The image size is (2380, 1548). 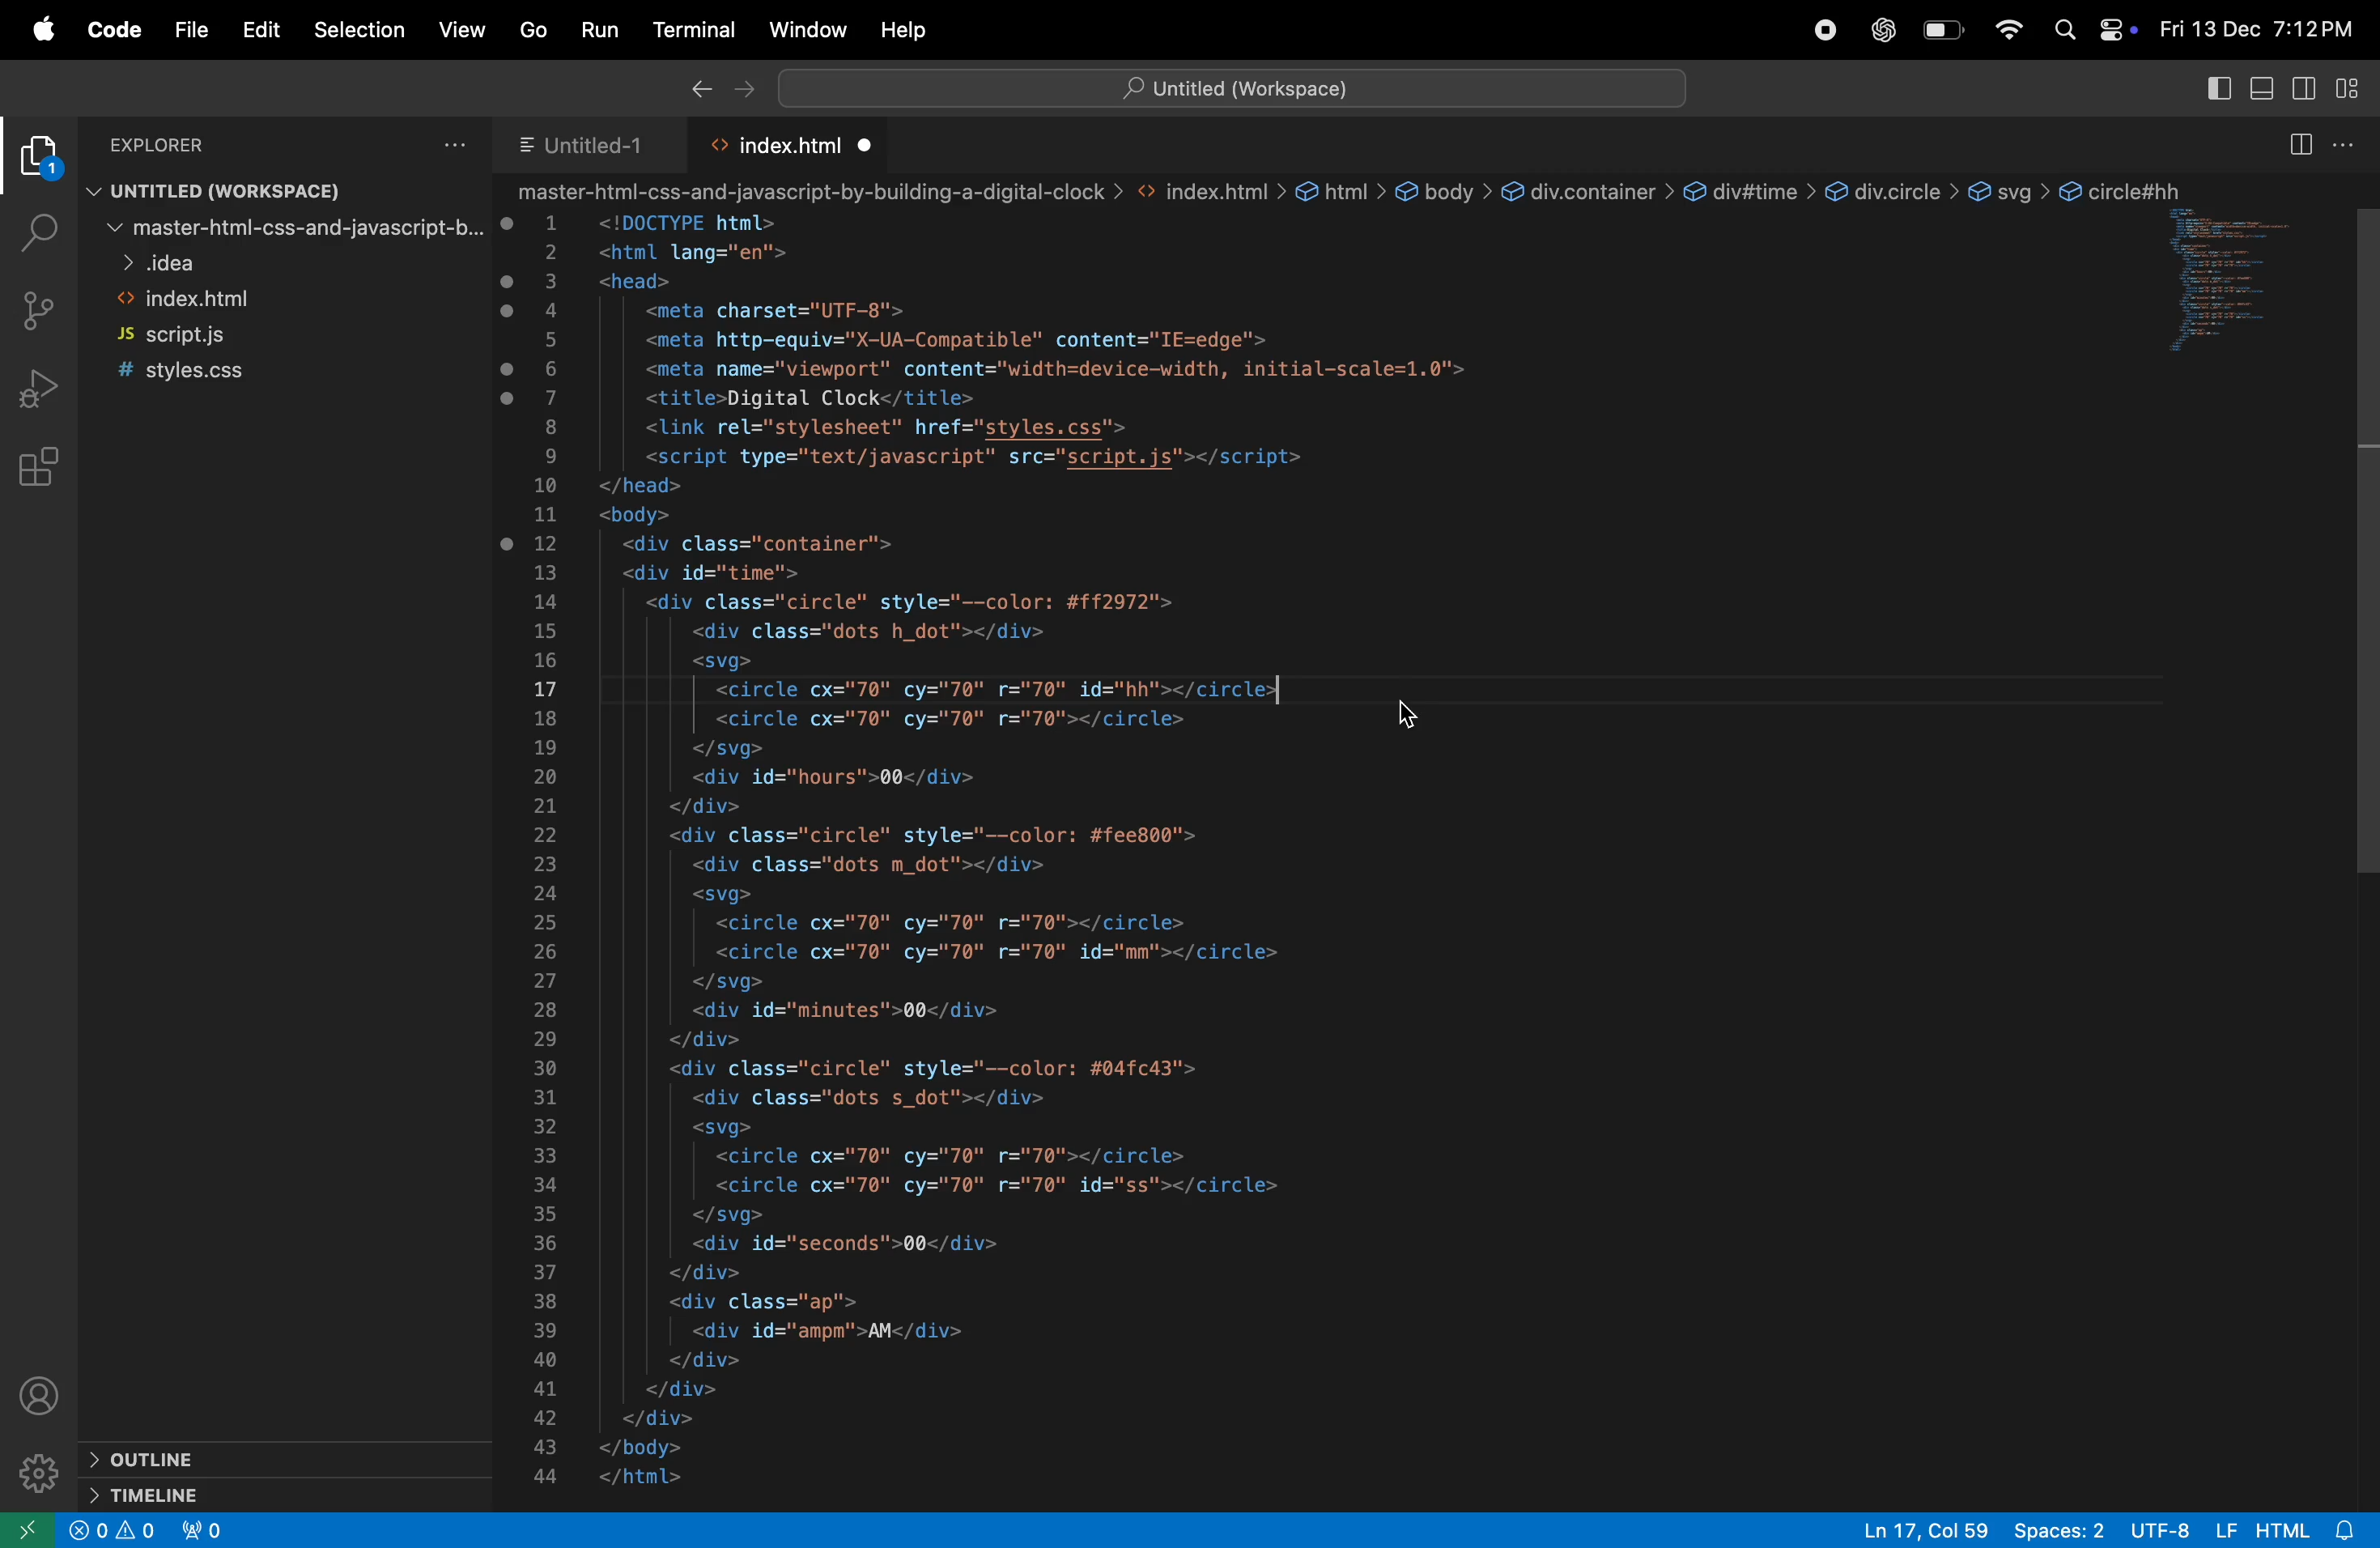 I want to click on index.html, so click(x=270, y=300).